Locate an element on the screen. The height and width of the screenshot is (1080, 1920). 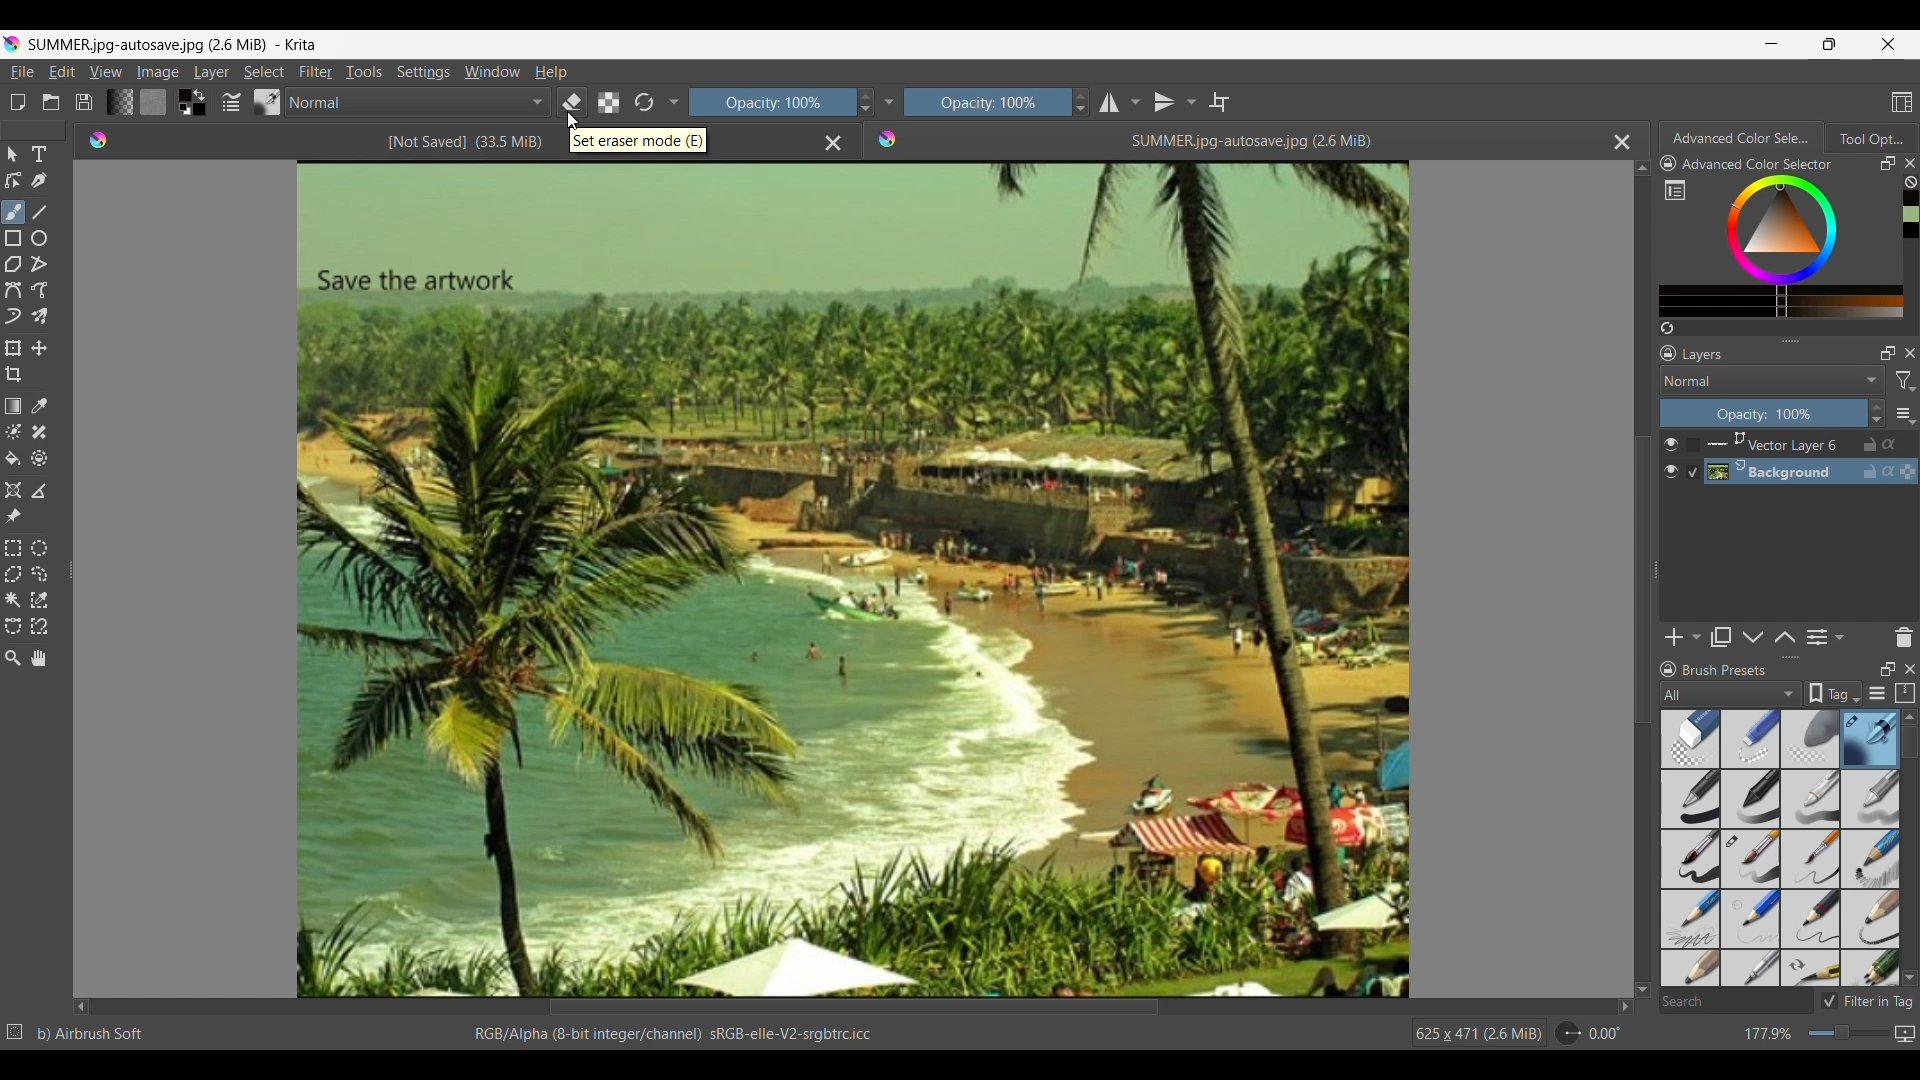
Lock Brush Presets panel is located at coordinates (1669, 672).